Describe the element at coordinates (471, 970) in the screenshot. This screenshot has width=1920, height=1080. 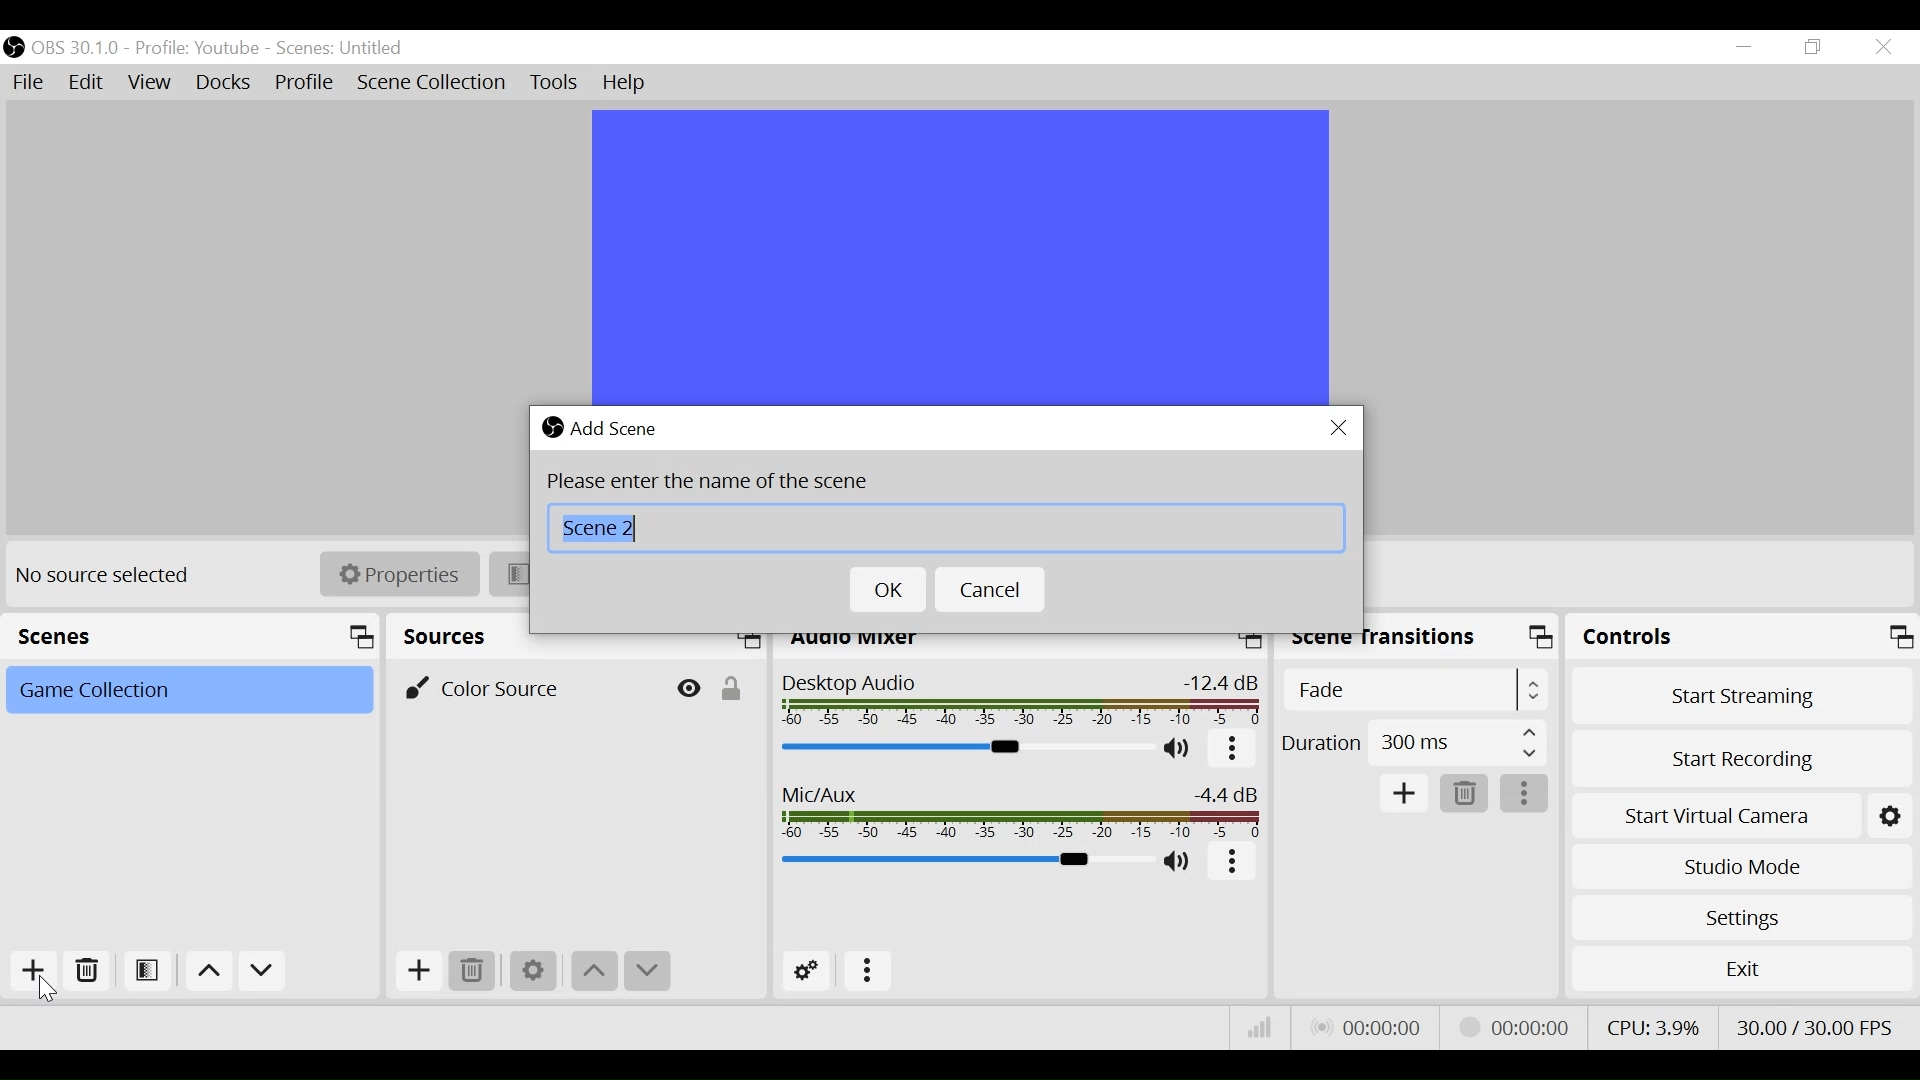
I see `Delete` at that location.